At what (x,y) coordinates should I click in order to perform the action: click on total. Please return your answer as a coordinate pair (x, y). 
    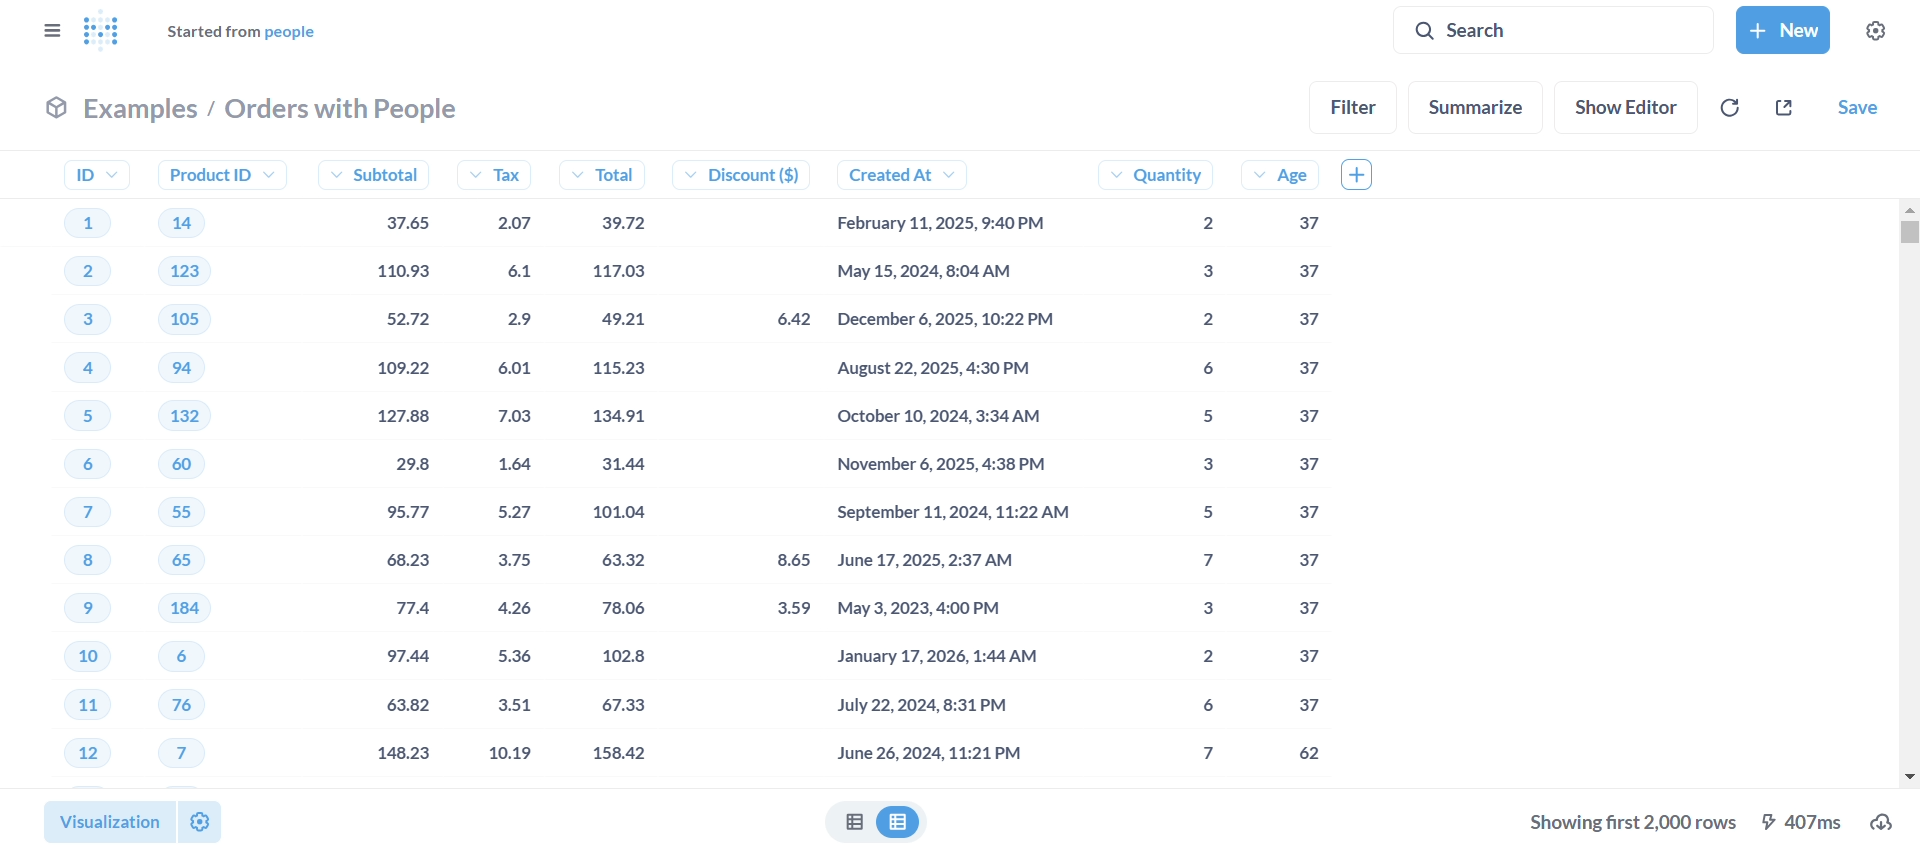
    Looking at the image, I should click on (626, 472).